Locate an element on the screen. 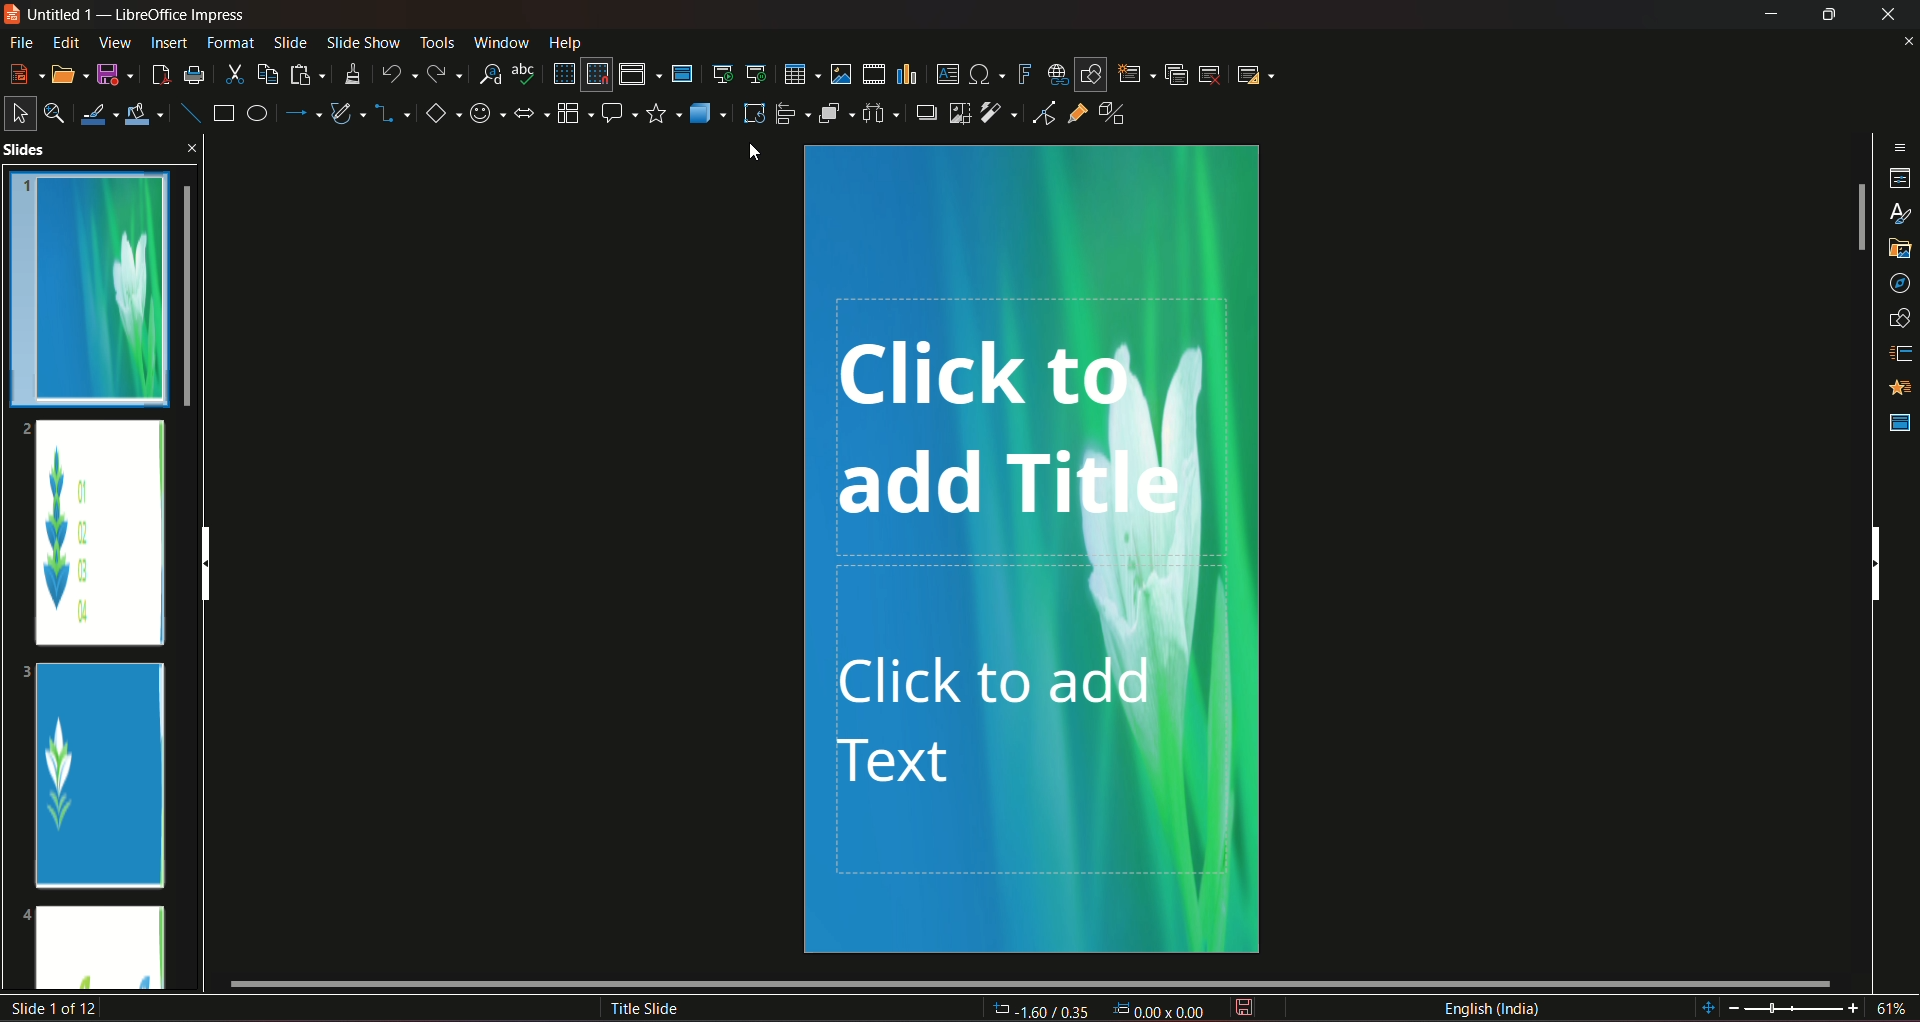 This screenshot has width=1920, height=1022. select atlest 3 objects is located at coordinates (884, 112).